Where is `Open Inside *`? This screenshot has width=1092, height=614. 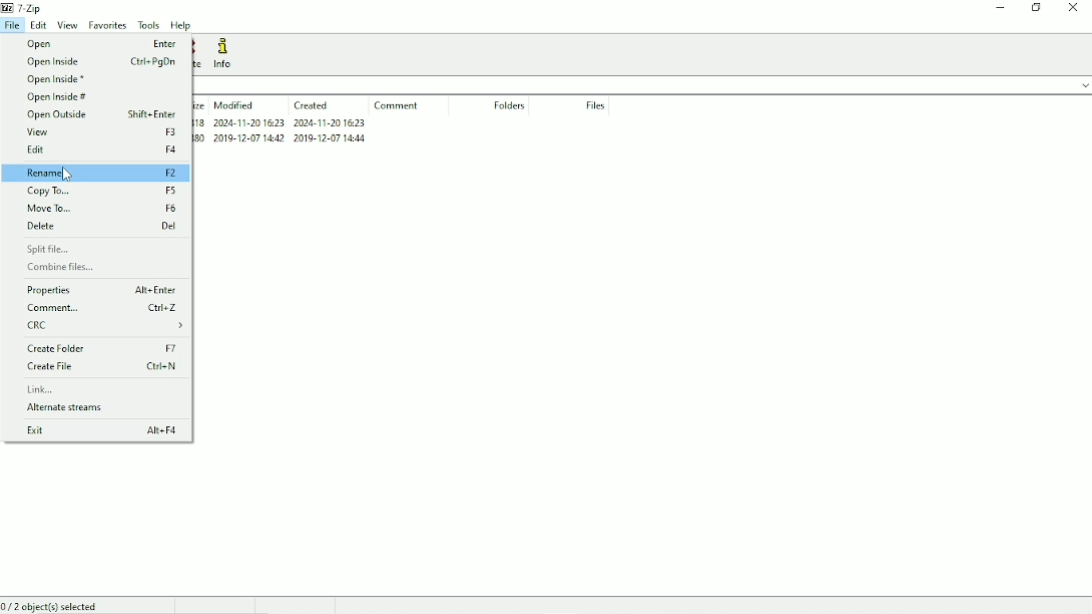 Open Inside * is located at coordinates (58, 80).